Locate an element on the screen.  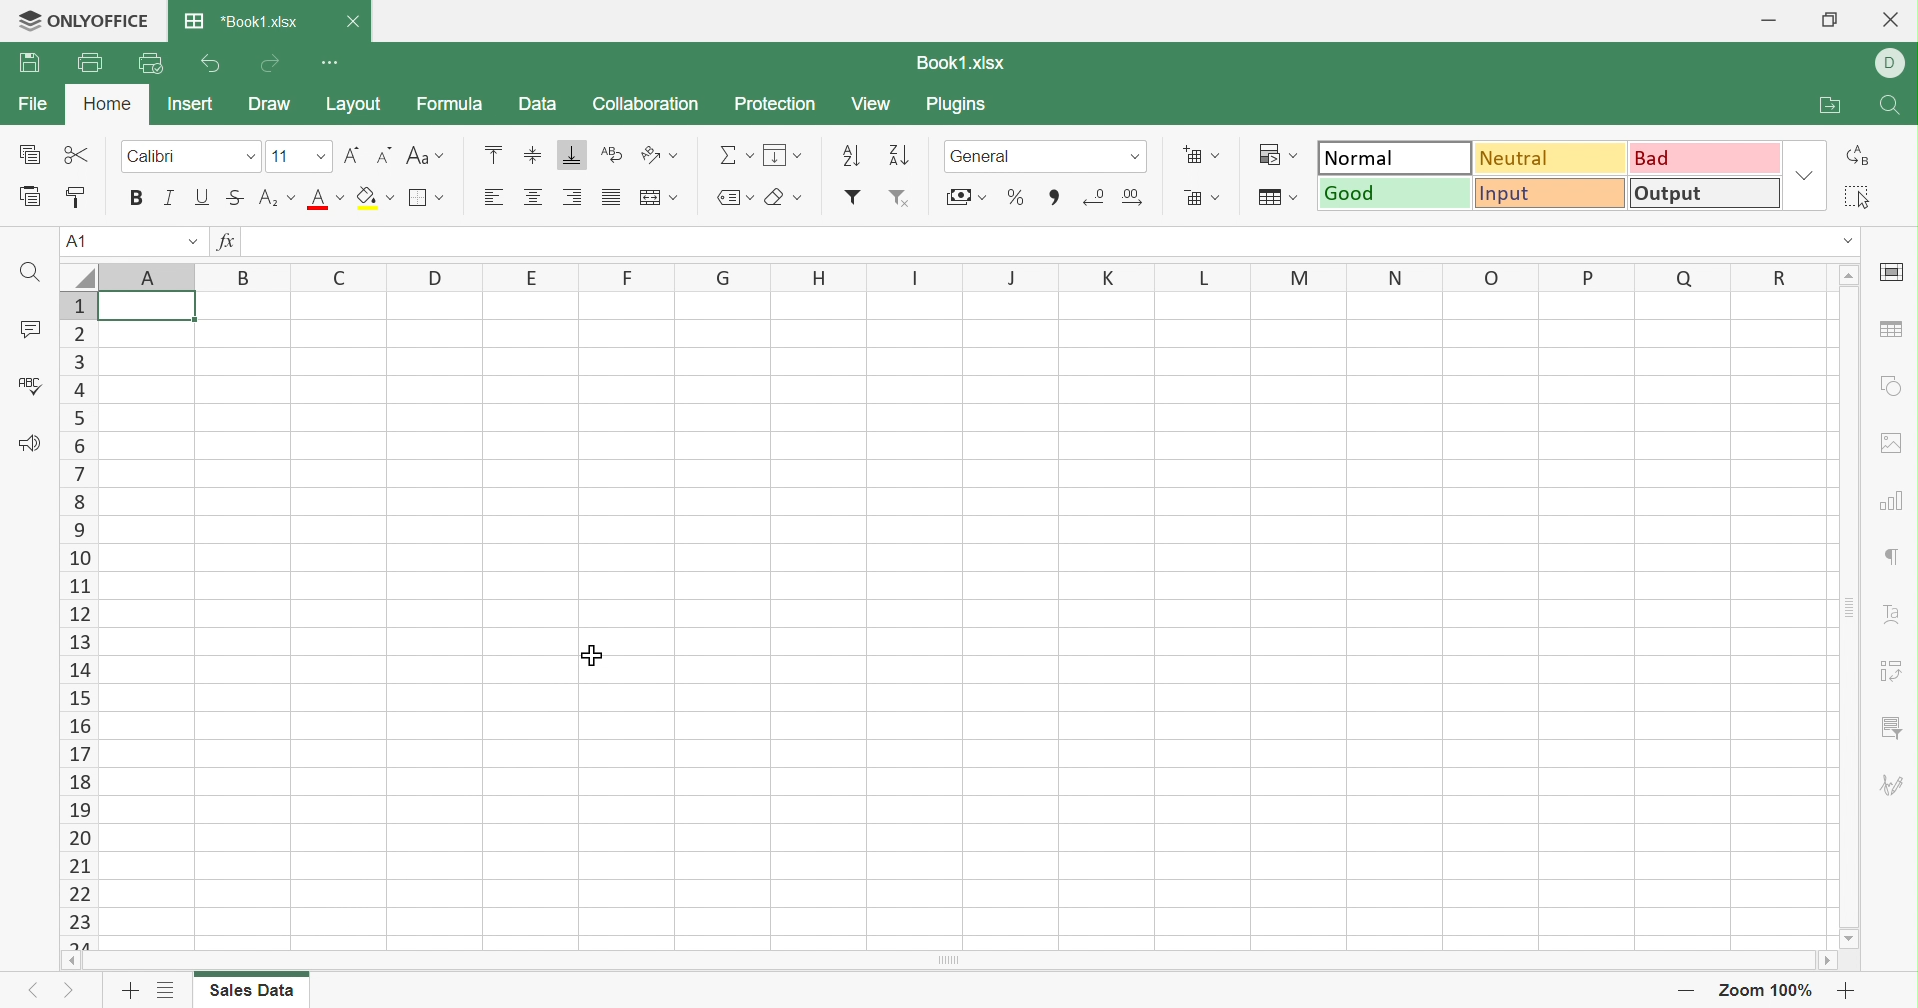
Redo is located at coordinates (270, 63).